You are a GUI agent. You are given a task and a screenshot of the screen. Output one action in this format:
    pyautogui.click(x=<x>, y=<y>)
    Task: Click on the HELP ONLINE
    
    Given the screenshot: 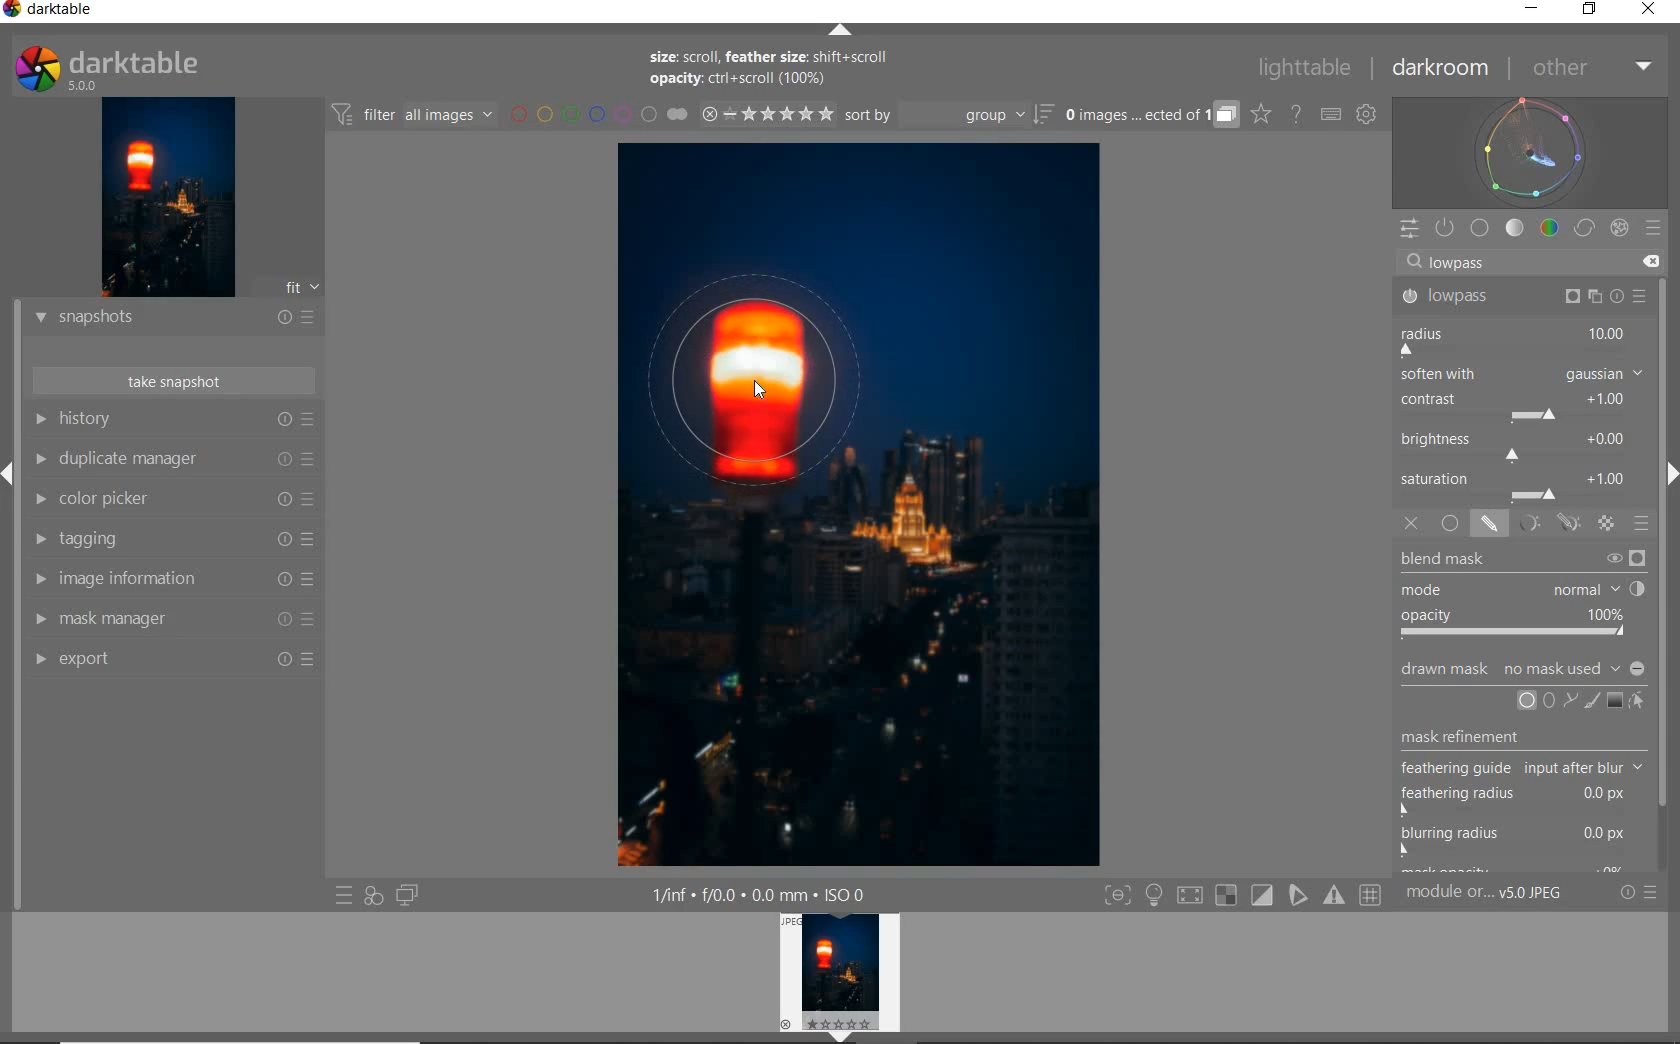 What is the action you would take?
    pyautogui.click(x=1295, y=113)
    